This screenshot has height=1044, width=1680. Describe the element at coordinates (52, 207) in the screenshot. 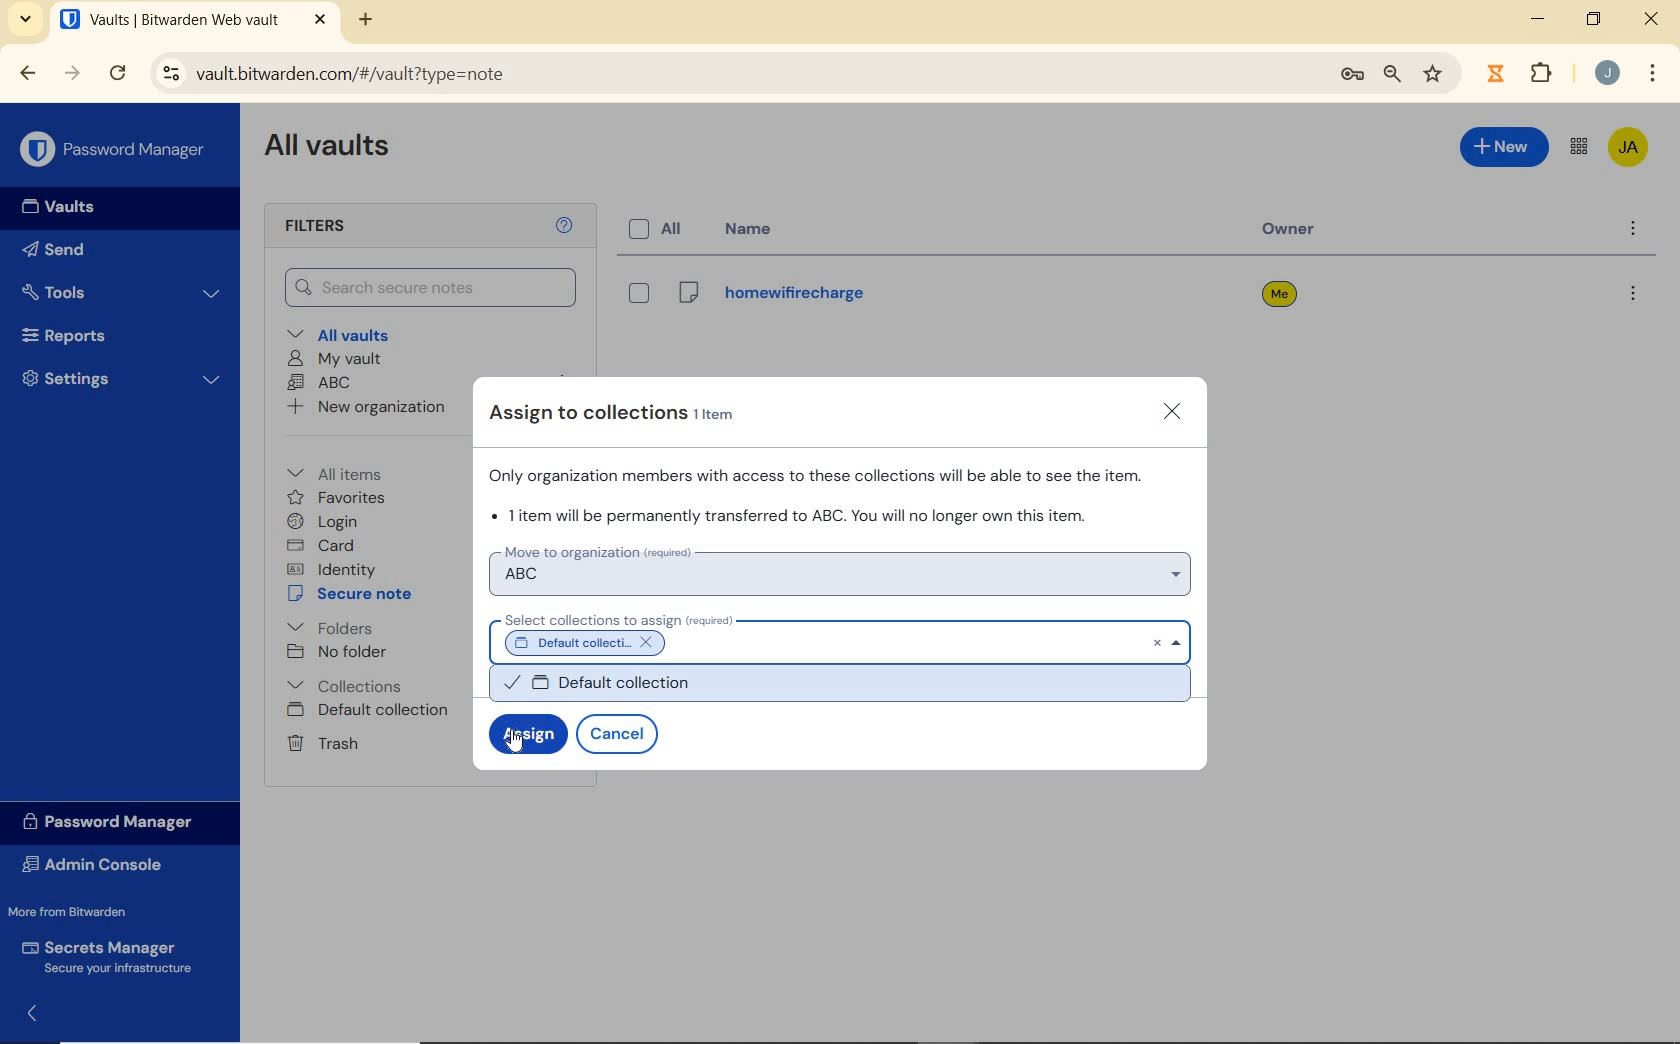

I see `Vaults` at that location.